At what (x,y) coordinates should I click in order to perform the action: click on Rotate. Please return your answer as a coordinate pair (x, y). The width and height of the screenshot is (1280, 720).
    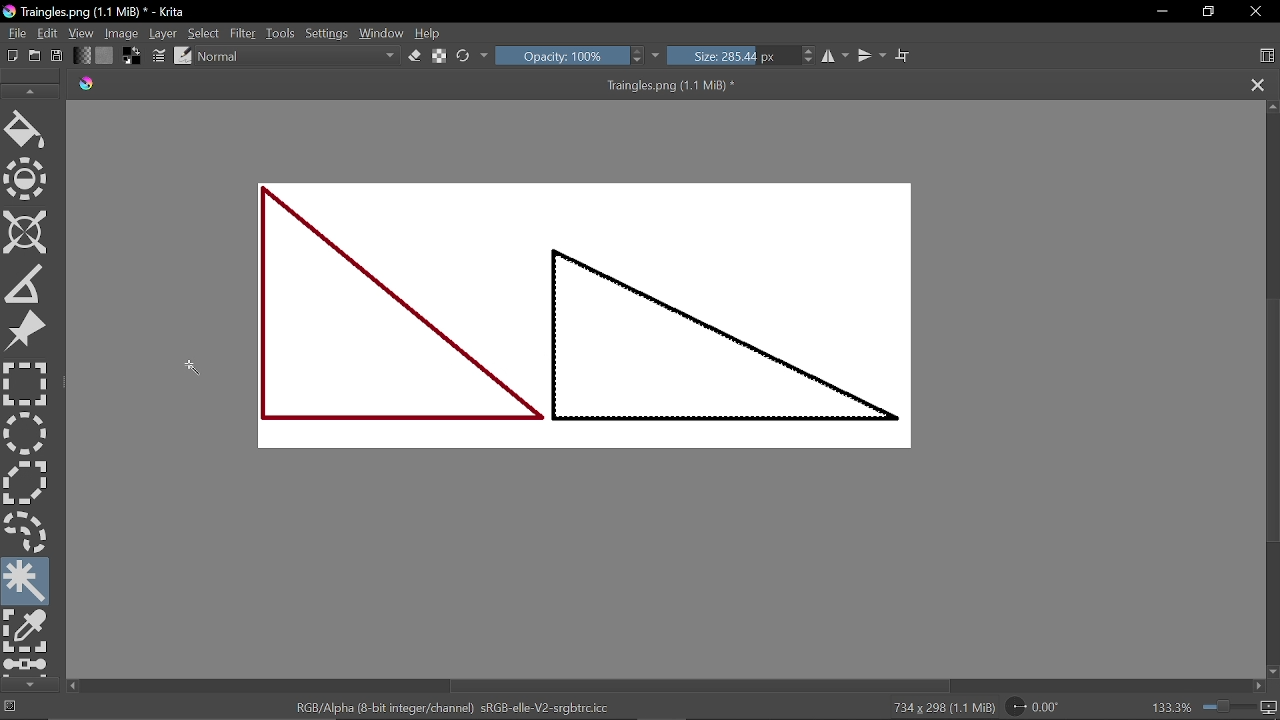
    Looking at the image, I should click on (1043, 705).